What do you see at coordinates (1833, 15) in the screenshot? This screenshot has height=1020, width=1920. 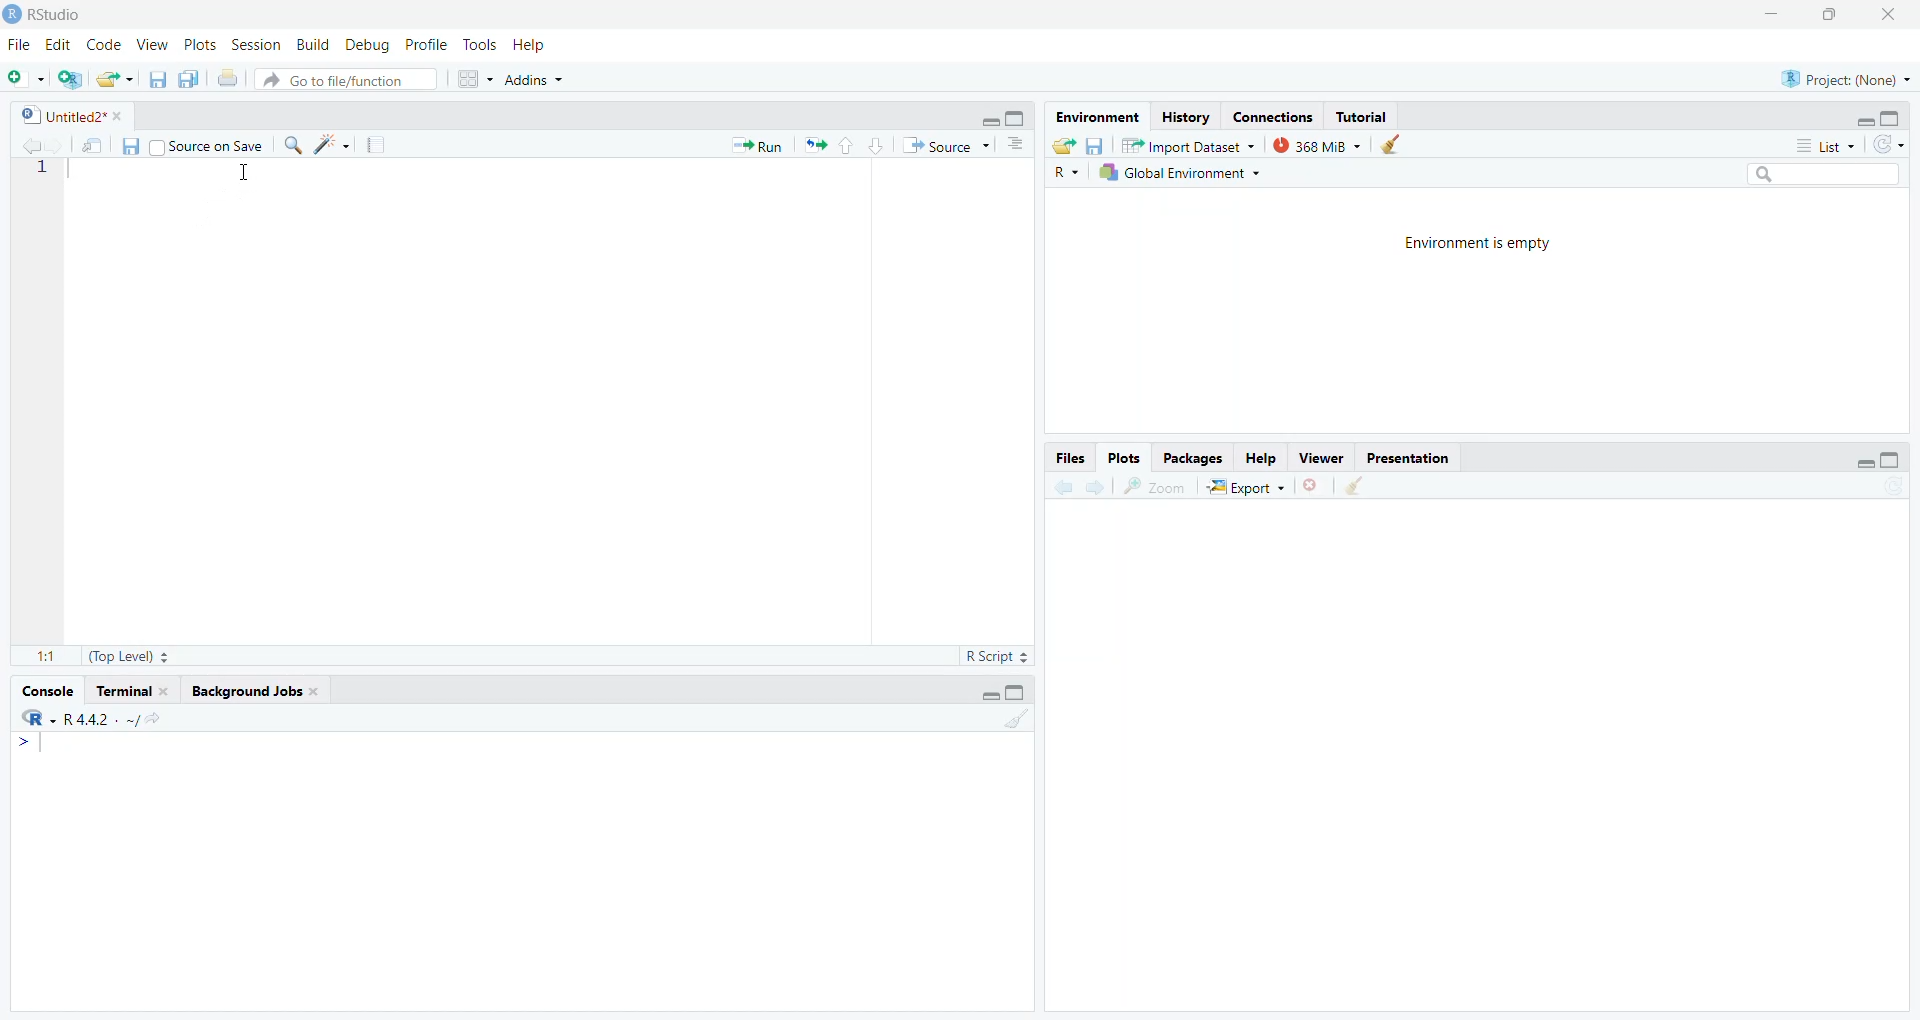 I see `maximise` at bounding box center [1833, 15].